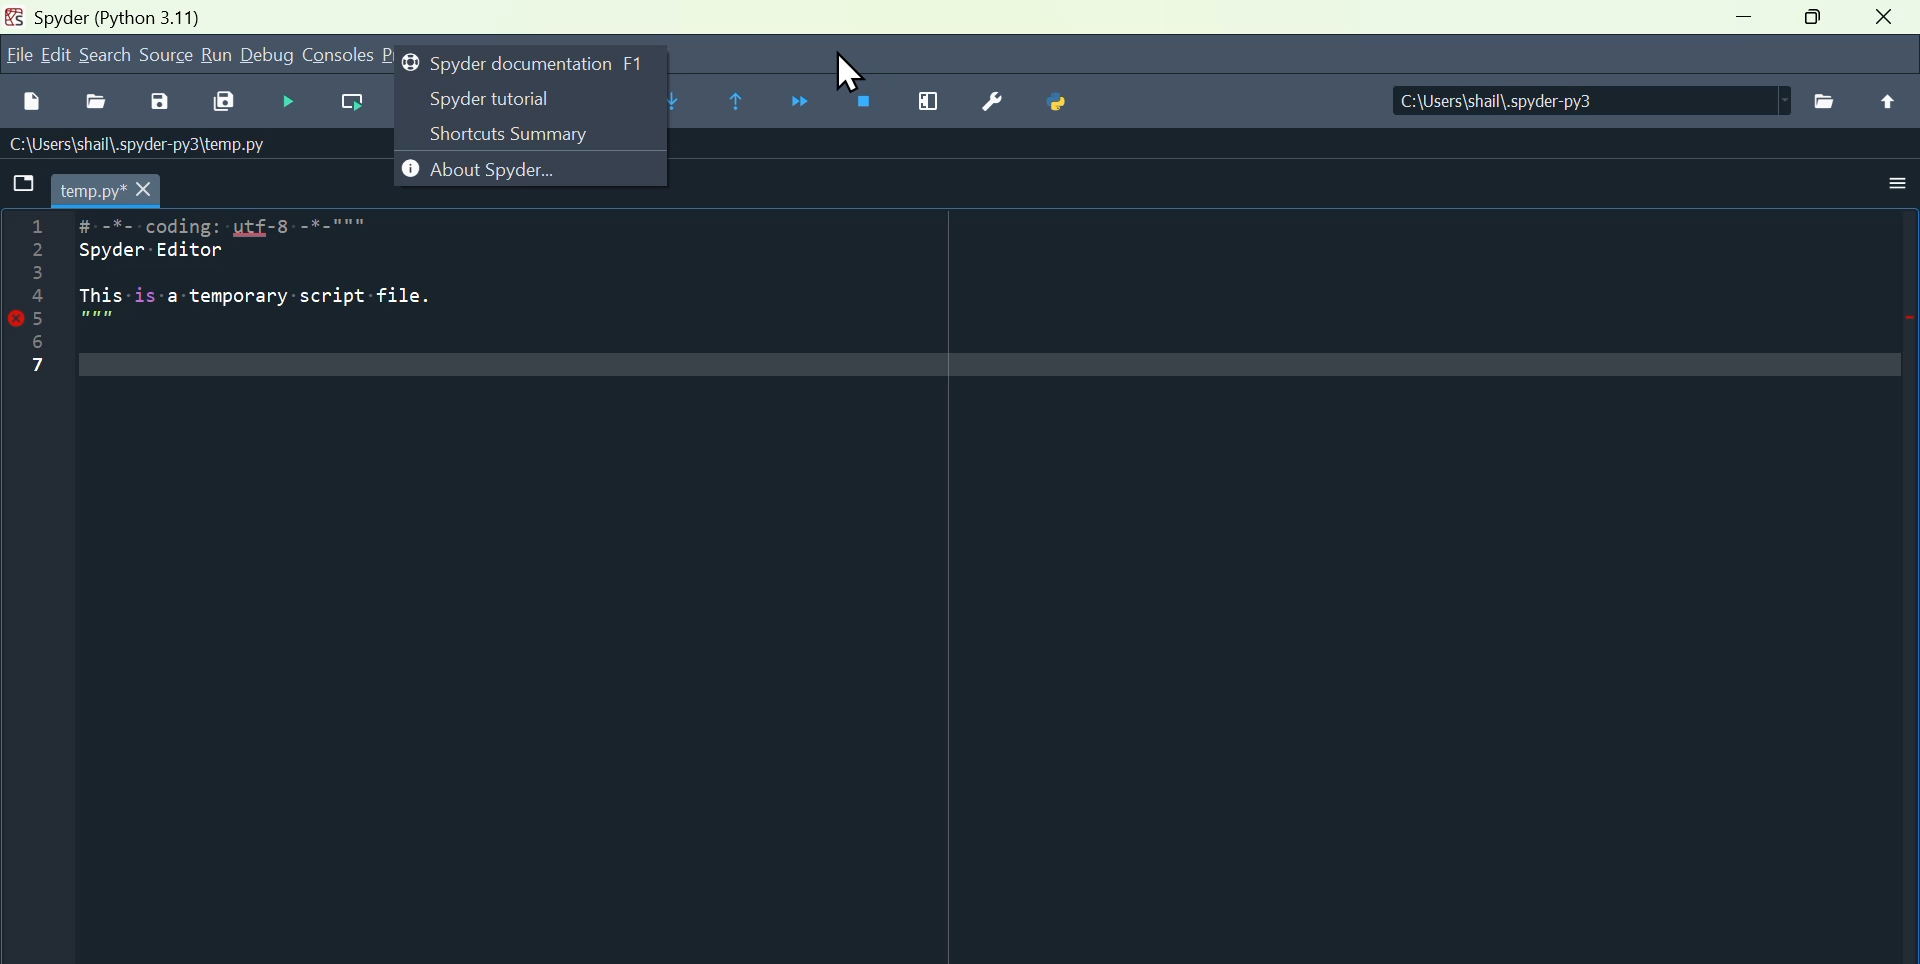  Describe the element at coordinates (167, 54) in the screenshot. I see `Source` at that location.